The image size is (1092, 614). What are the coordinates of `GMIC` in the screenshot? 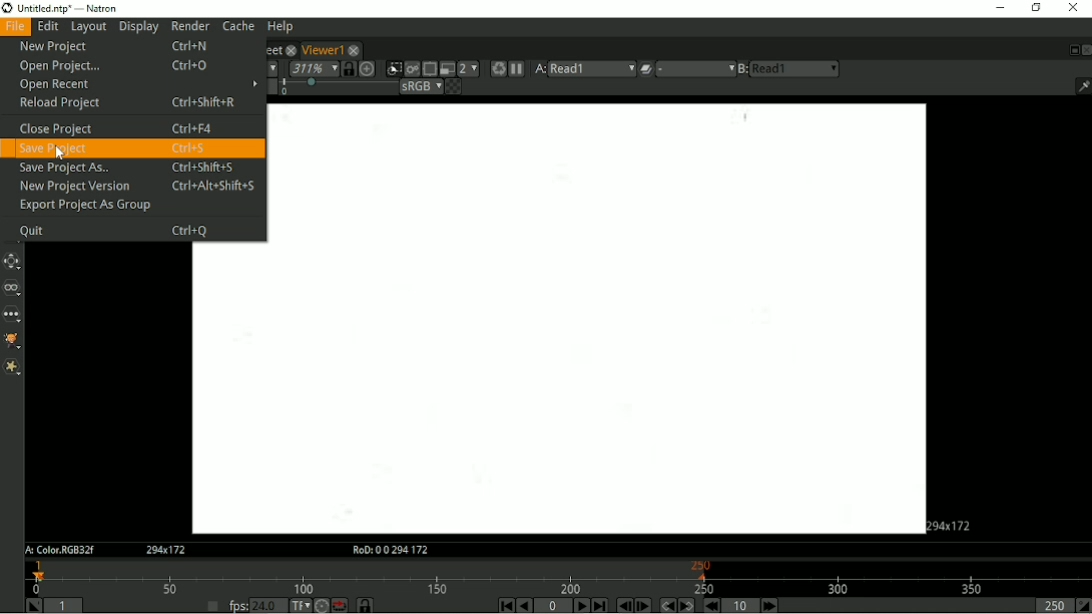 It's located at (13, 341).